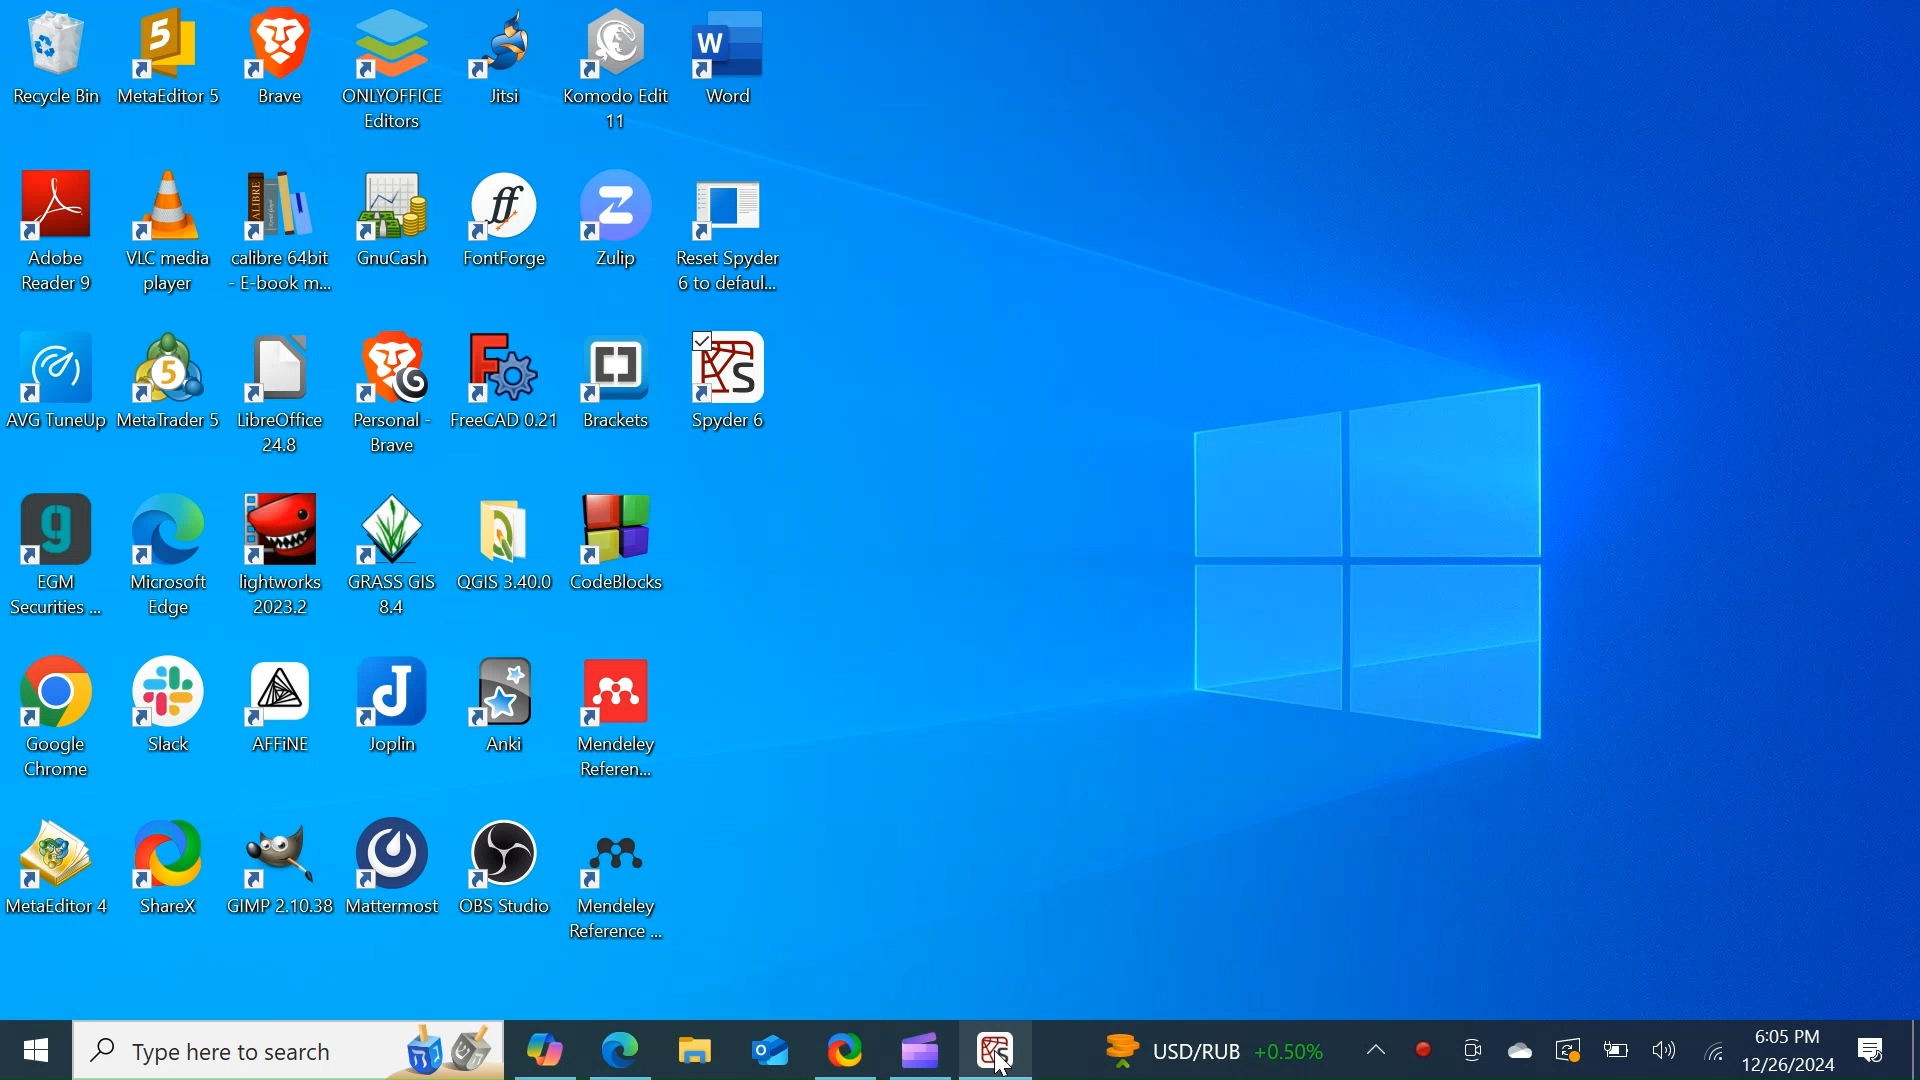 The image size is (1920, 1080). What do you see at coordinates (56, 233) in the screenshot?
I see `Adobe Reader Desktop Icon` at bounding box center [56, 233].